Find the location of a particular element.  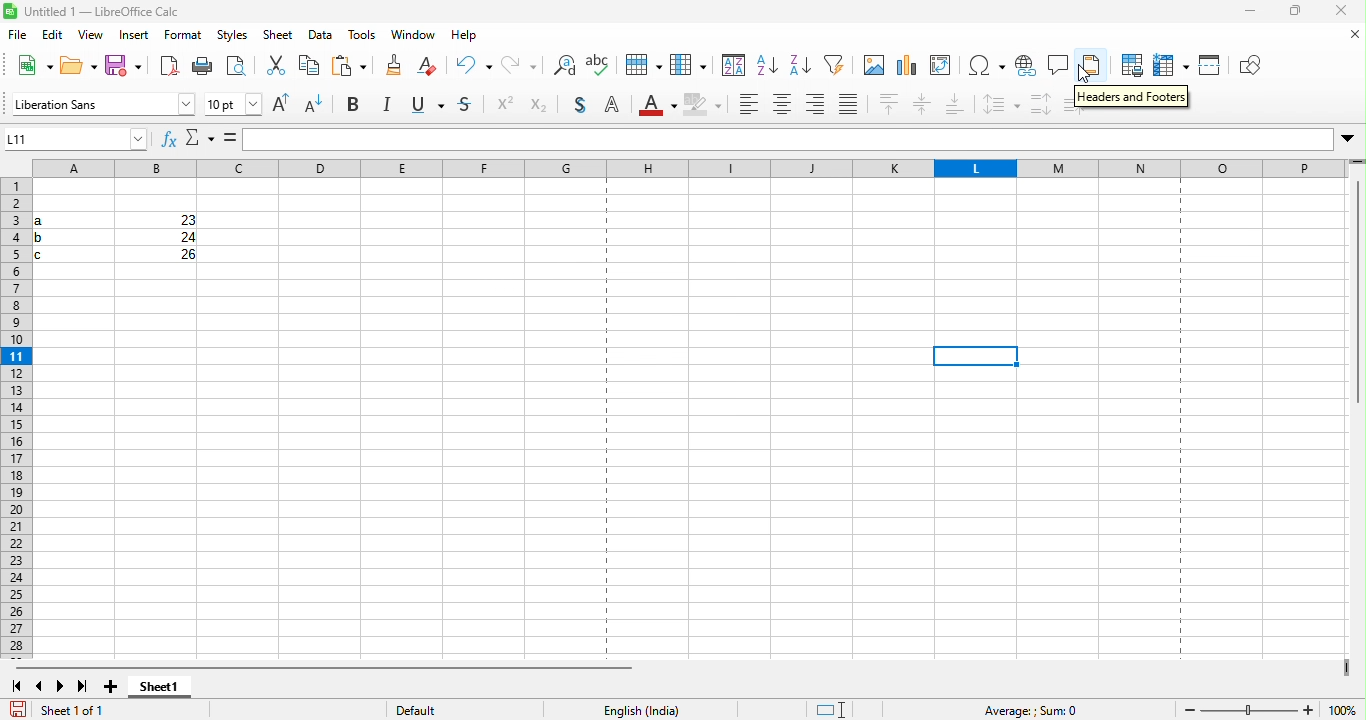

insert is located at coordinates (132, 39).